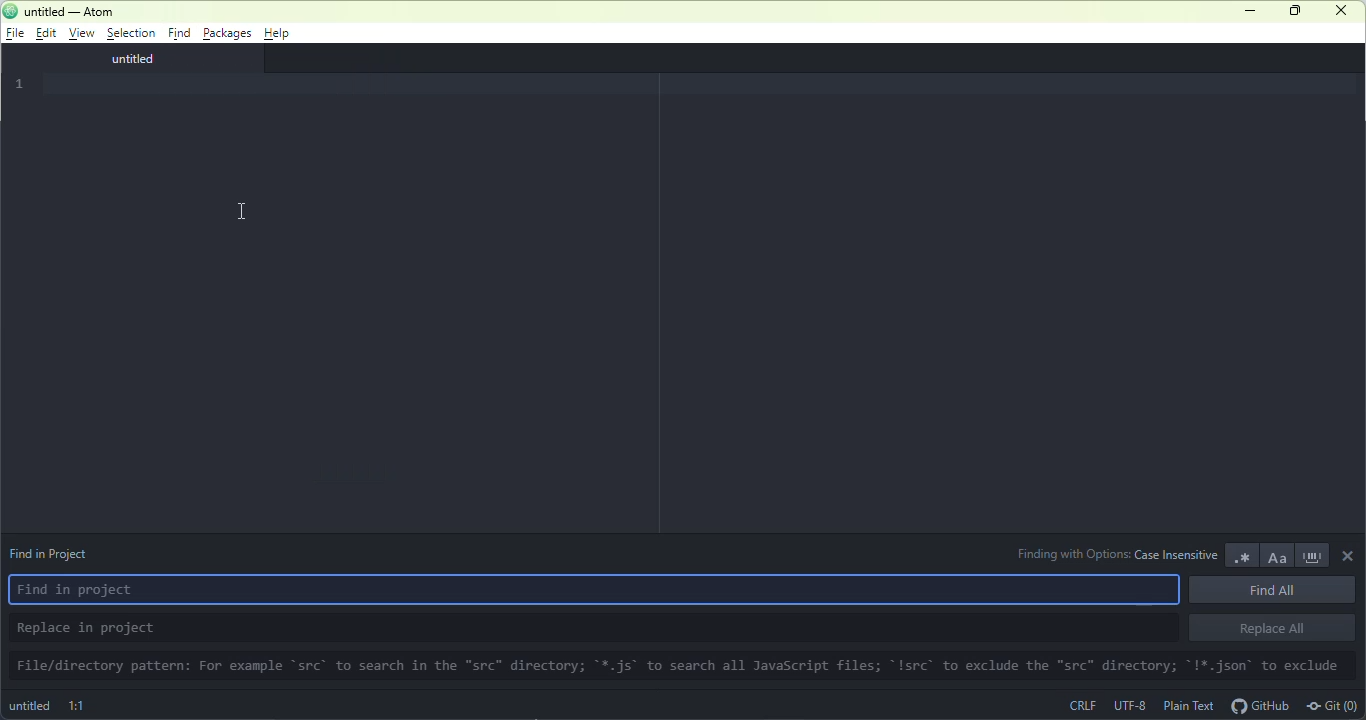  Describe the element at coordinates (13, 11) in the screenshot. I see `atom logo` at that location.